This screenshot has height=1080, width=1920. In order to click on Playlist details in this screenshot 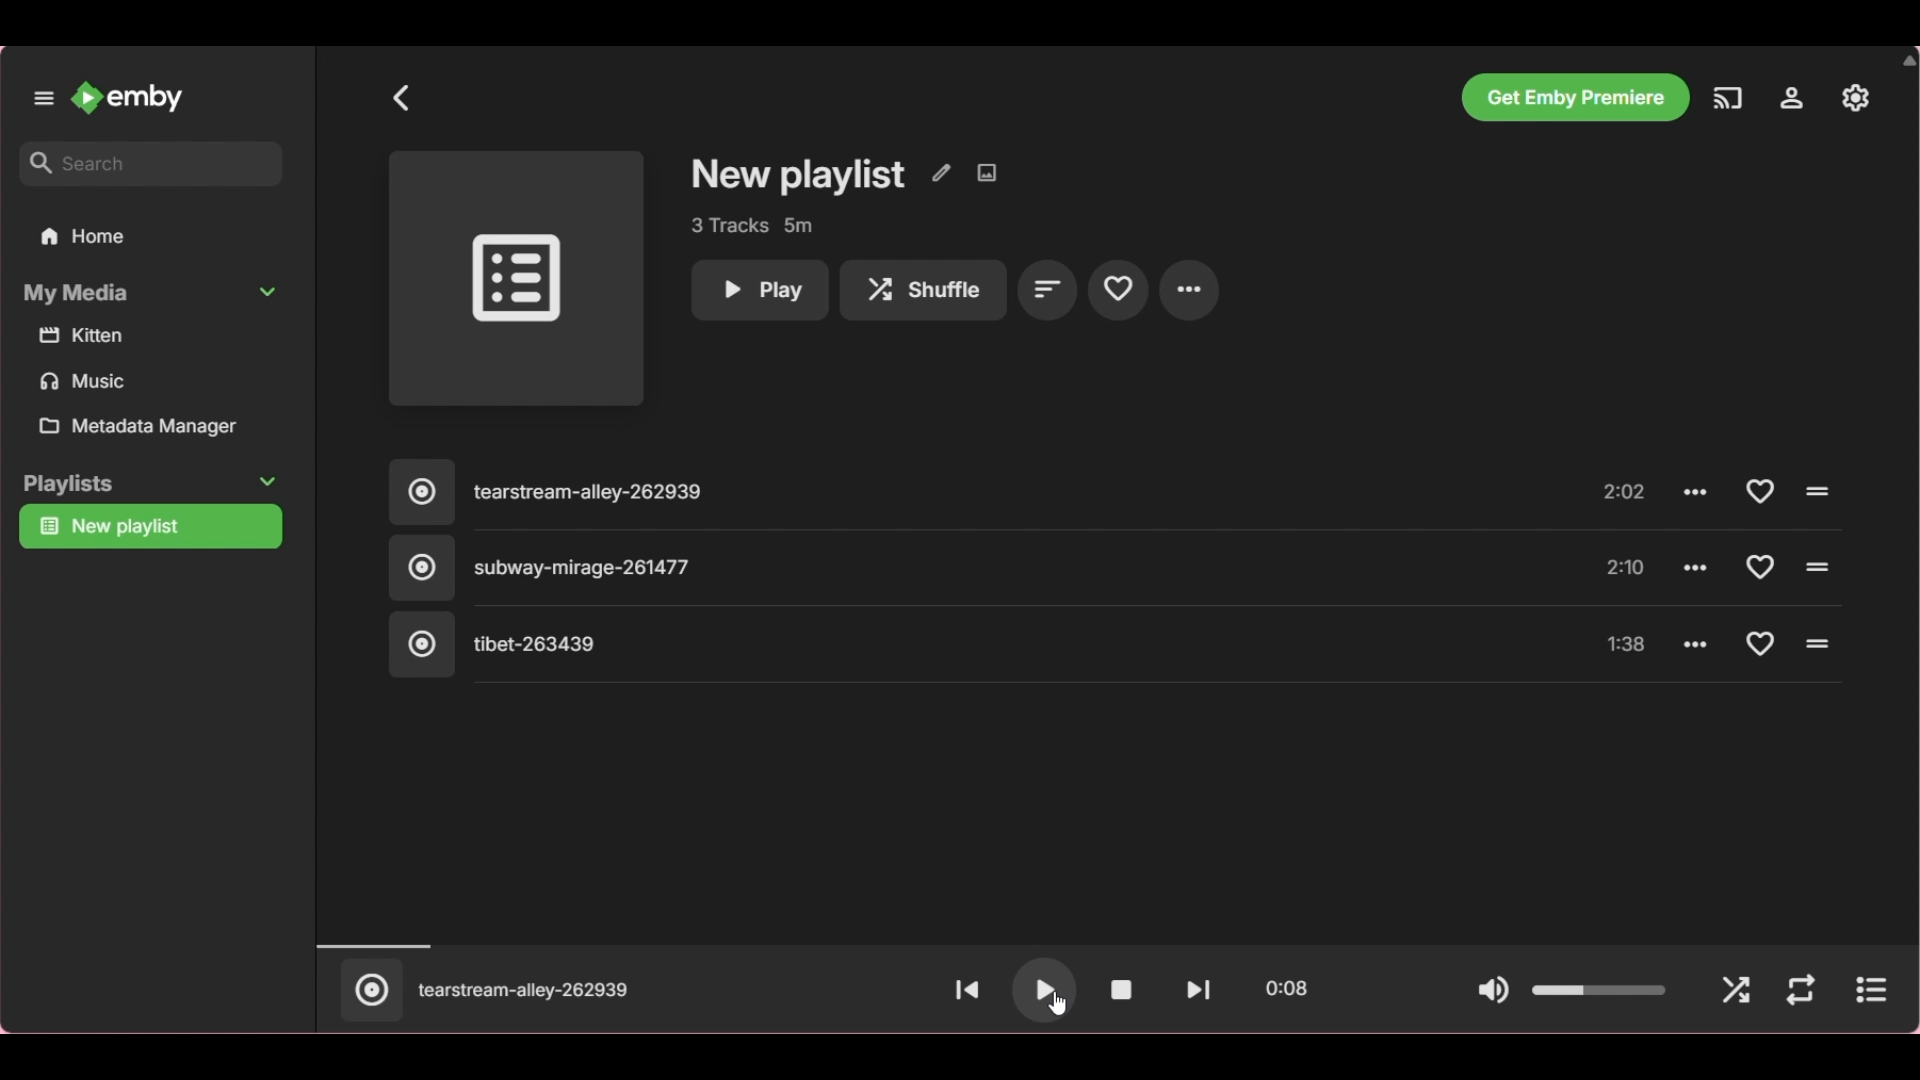, I will do `click(751, 226)`.